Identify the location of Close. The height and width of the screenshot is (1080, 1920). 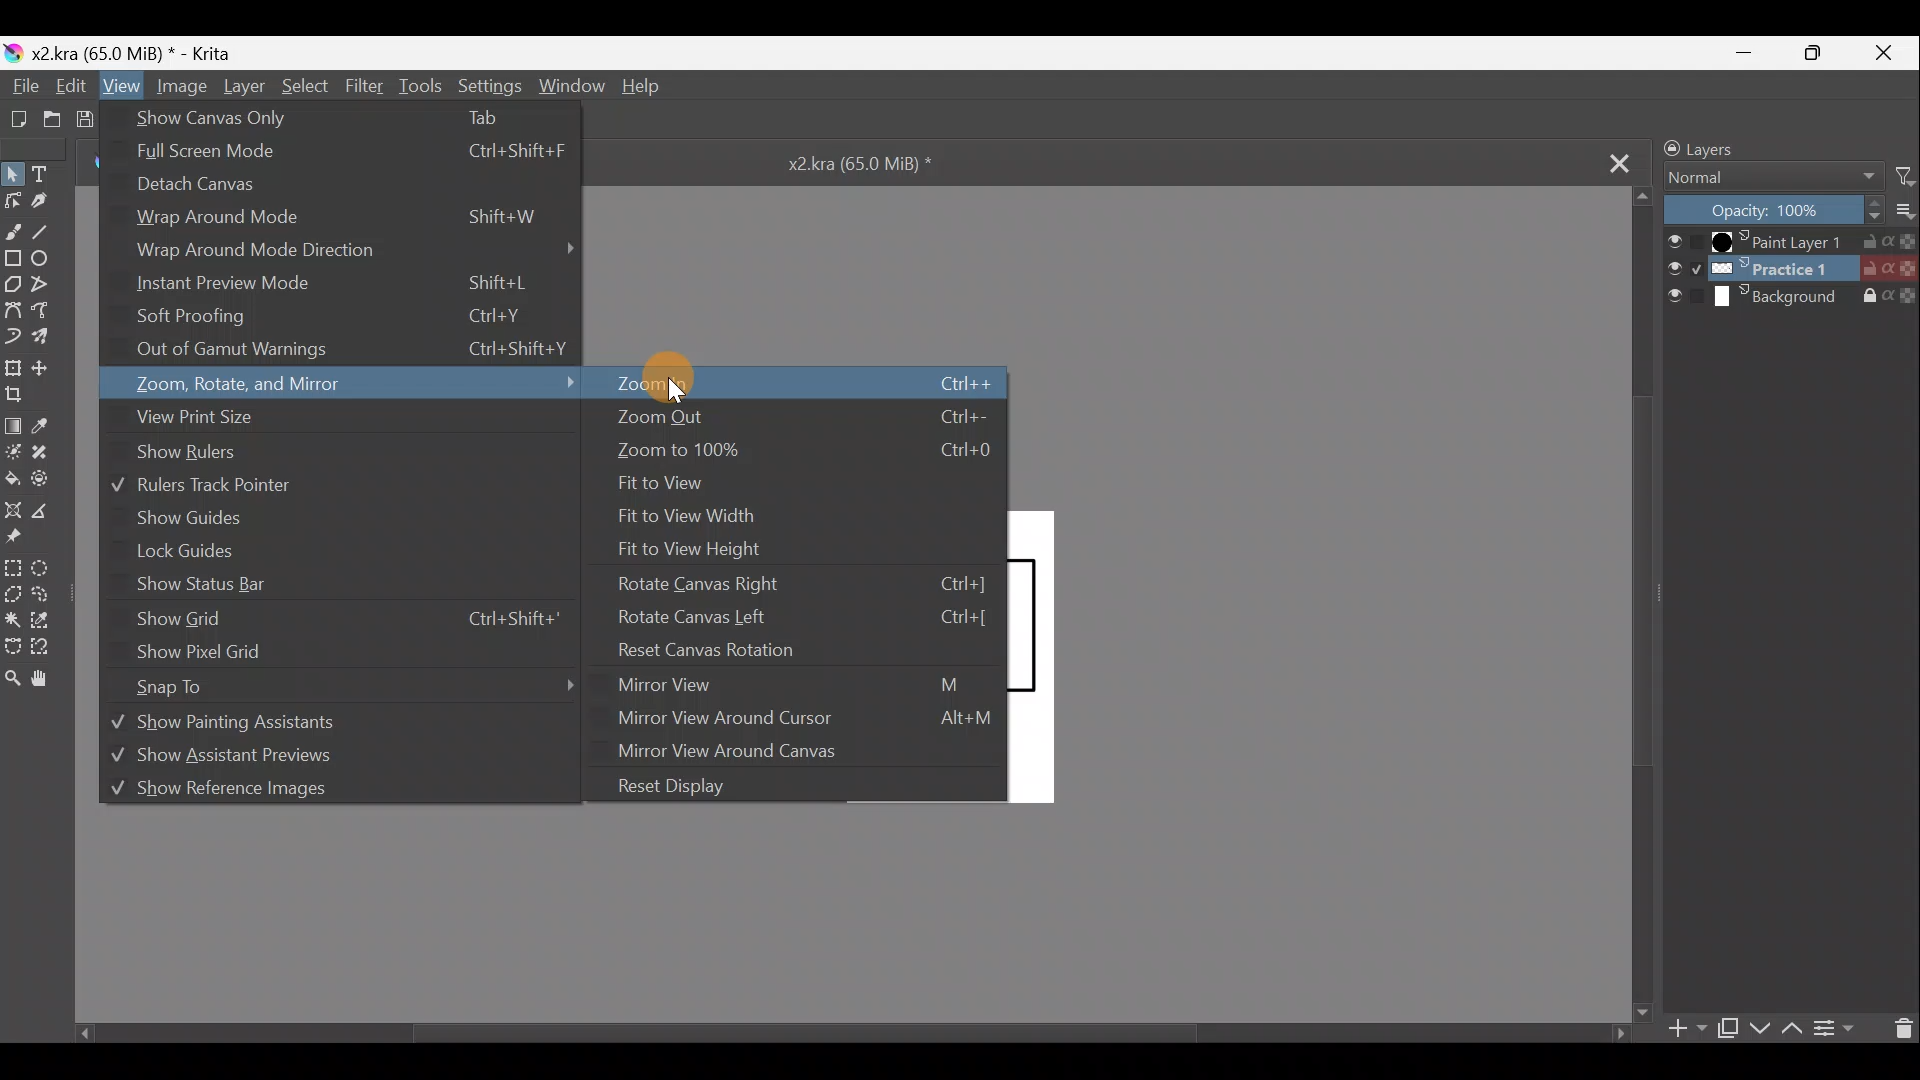
(1879, 53).